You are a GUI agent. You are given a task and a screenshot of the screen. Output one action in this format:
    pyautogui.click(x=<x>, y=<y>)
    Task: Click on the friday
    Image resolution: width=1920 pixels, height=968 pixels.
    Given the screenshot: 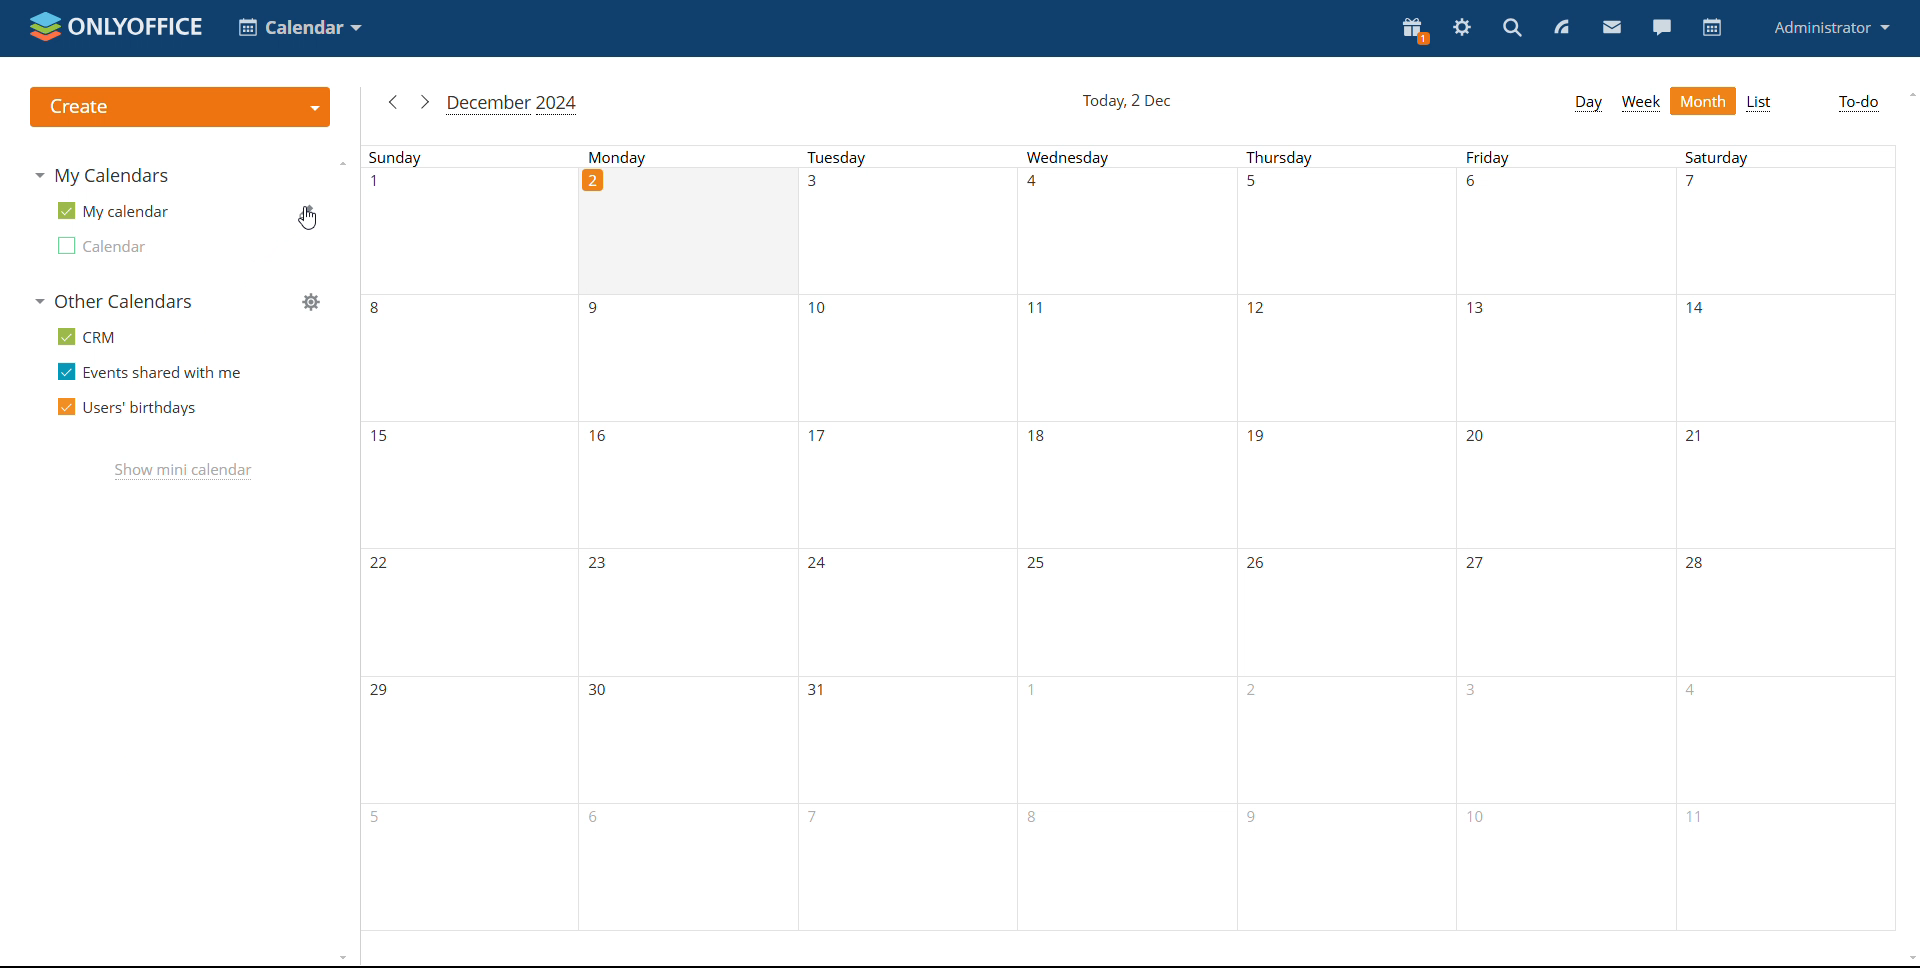 What is the action you would take?
    pyautogui.click(x=1563, y=155)
    